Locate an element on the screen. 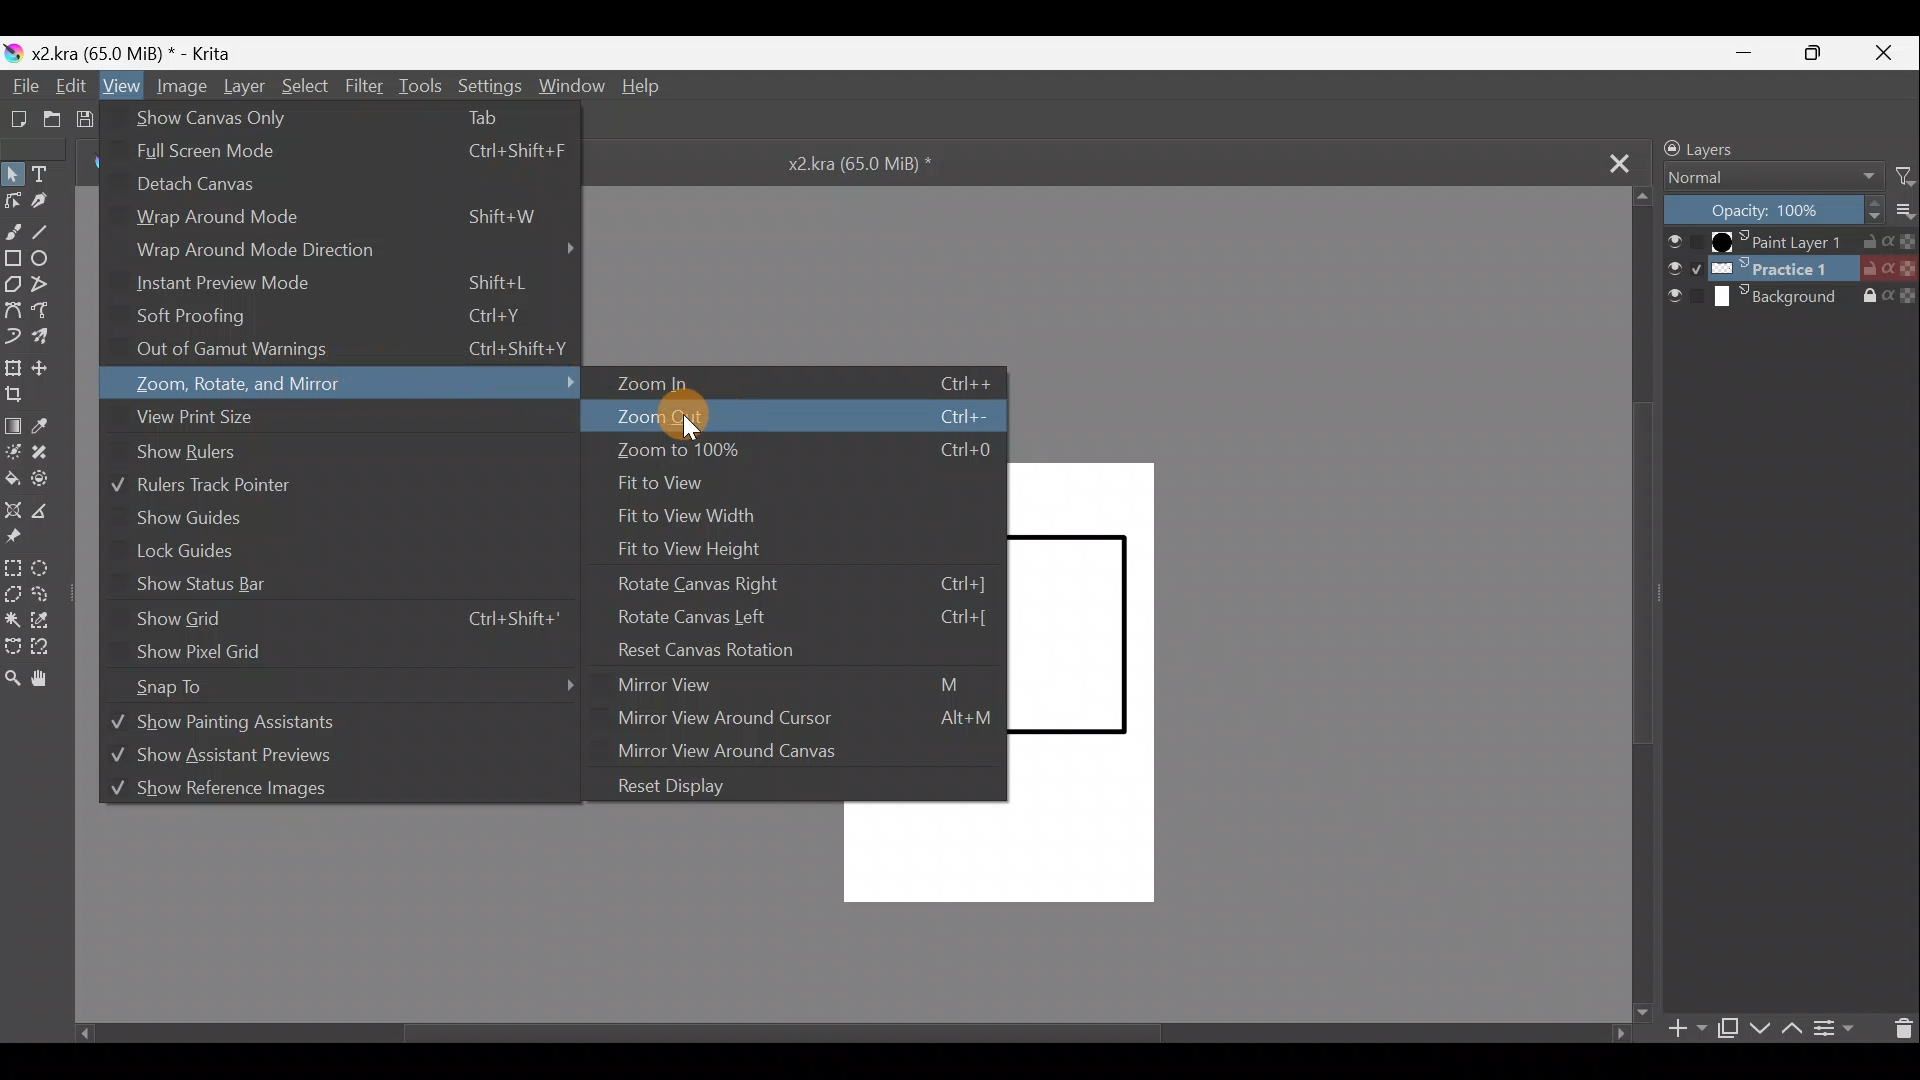 The image size is (1920, 1080). Fit to view width is located at coordinates (716, 516).